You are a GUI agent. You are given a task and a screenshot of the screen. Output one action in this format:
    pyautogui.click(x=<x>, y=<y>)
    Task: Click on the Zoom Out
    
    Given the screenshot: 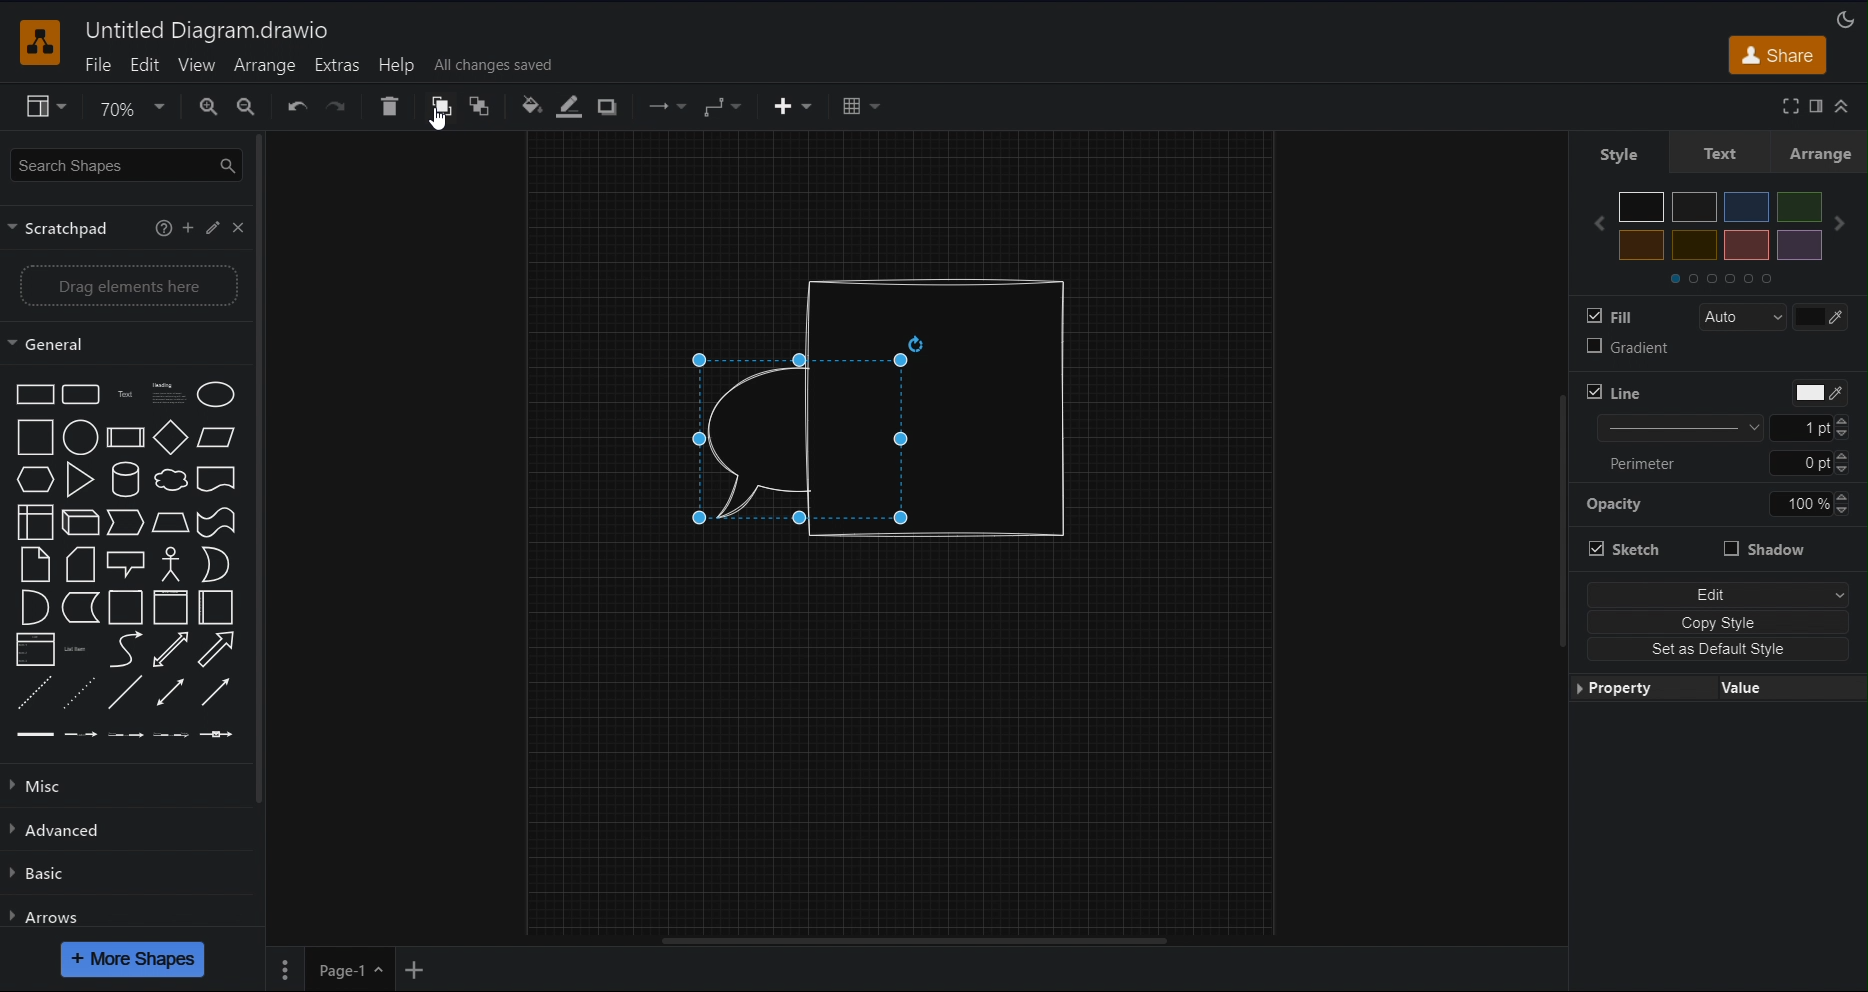 What is the action you would take?
    pyautogui.click(x=249, y=107)
    